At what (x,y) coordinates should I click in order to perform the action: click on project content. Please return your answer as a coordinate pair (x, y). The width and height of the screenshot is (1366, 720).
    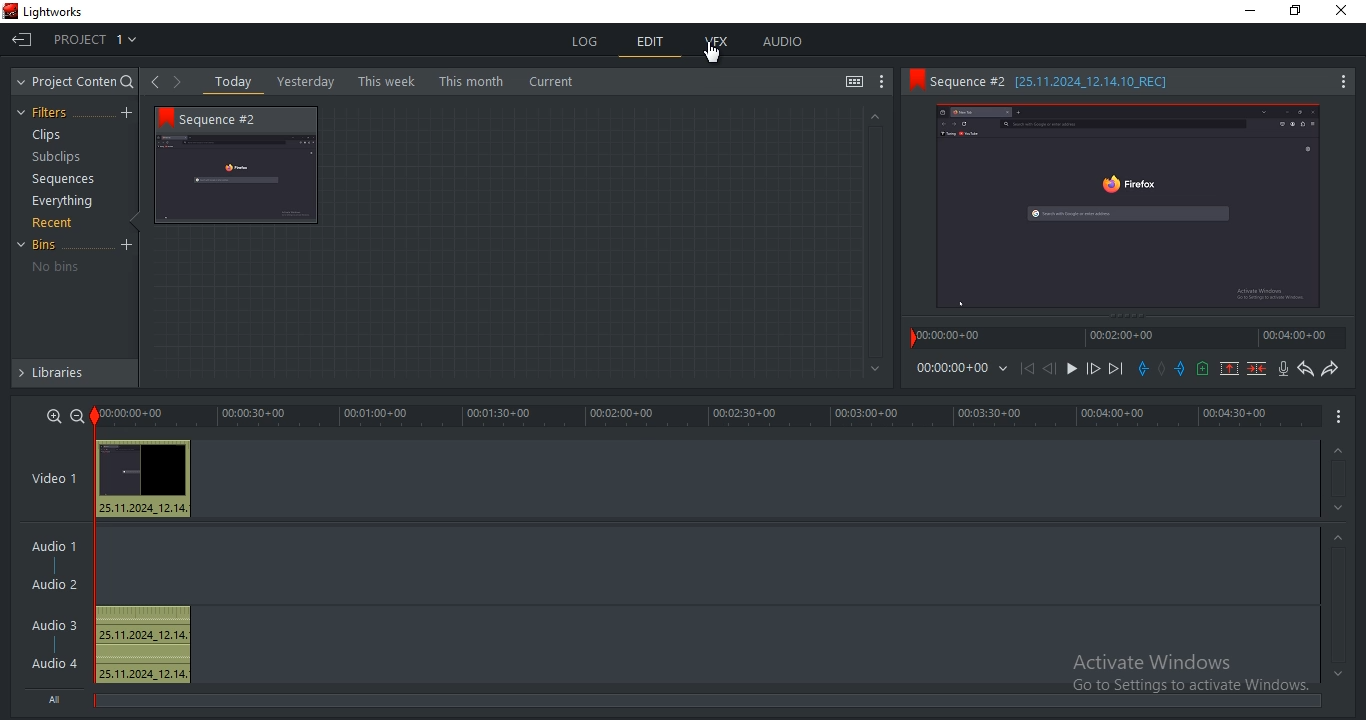
    Looking at the image, I should click on (75, 83).